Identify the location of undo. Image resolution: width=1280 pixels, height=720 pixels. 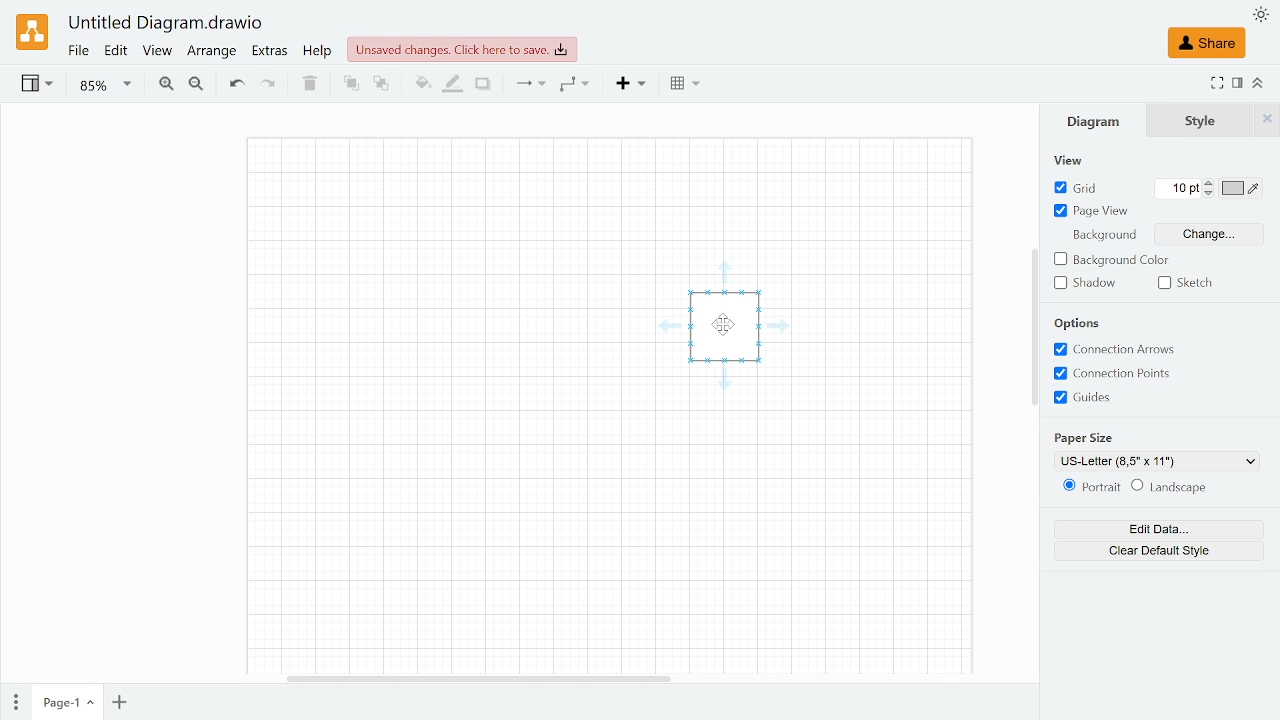
(234, 84).